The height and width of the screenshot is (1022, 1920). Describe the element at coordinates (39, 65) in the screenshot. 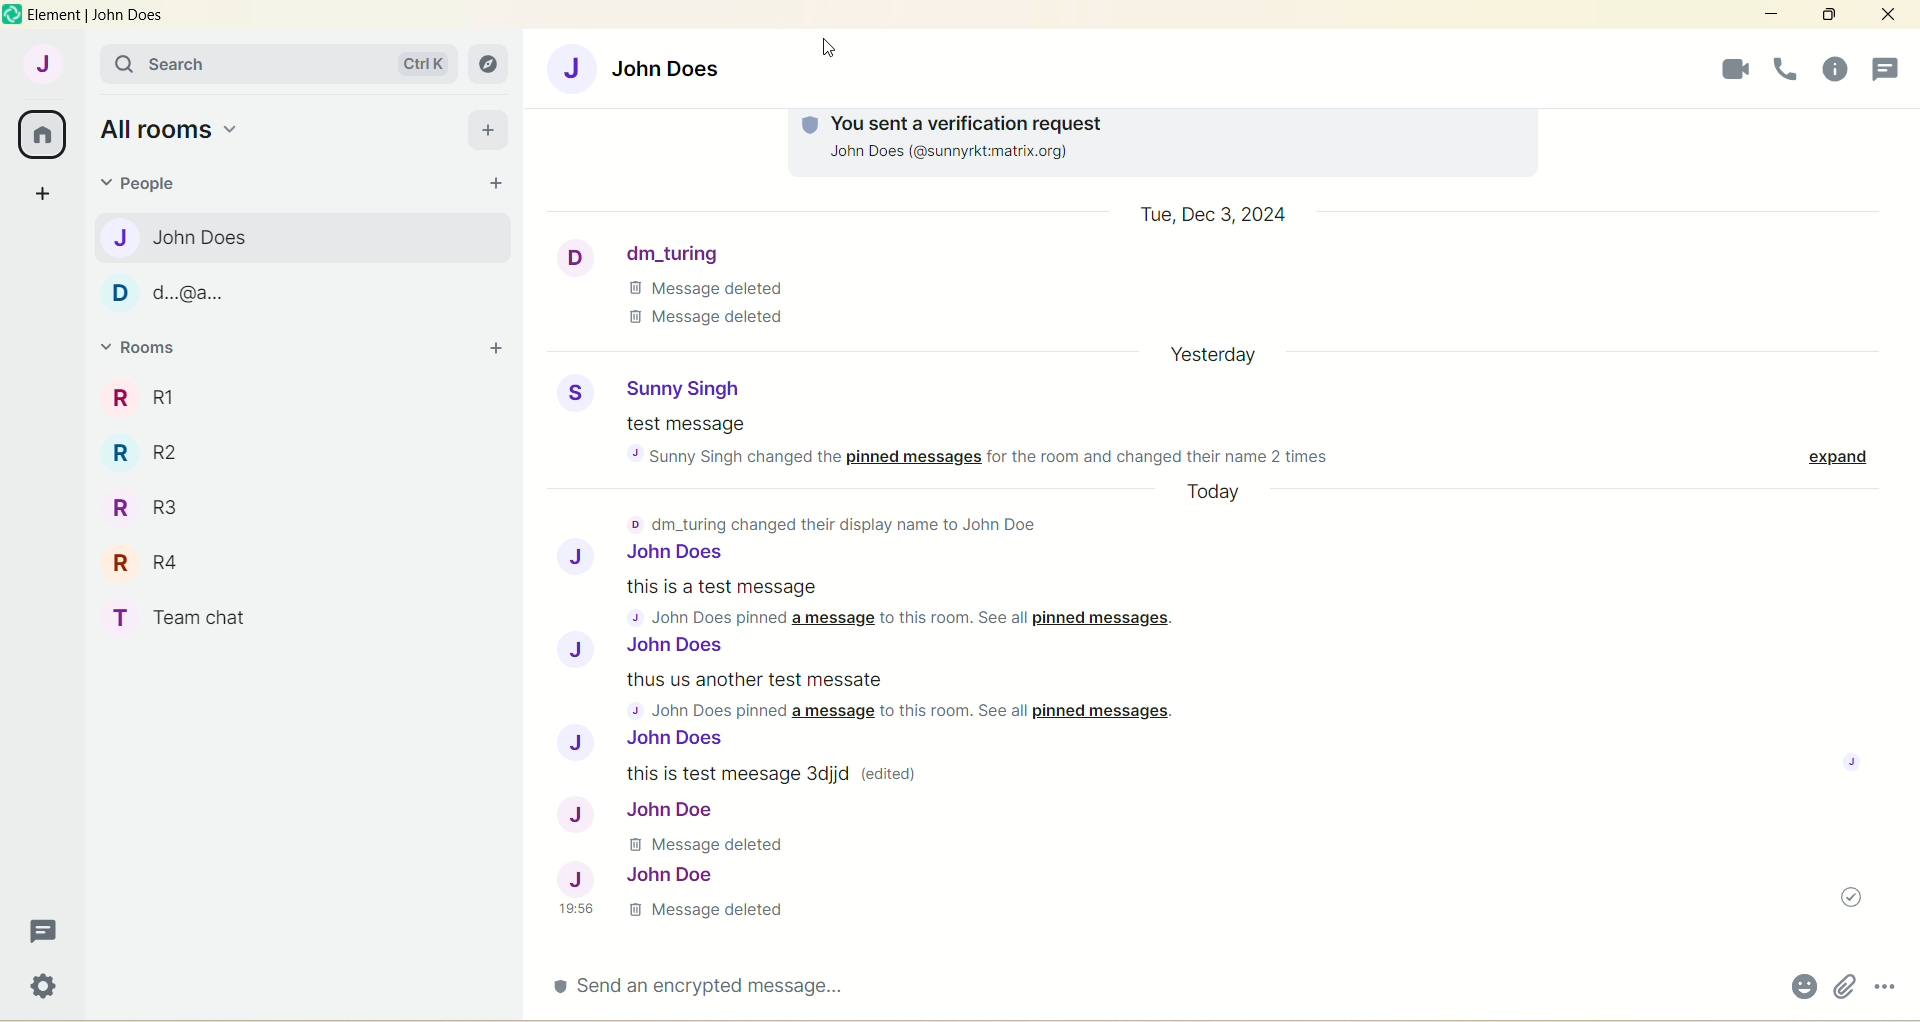

I see `account J` at that location.